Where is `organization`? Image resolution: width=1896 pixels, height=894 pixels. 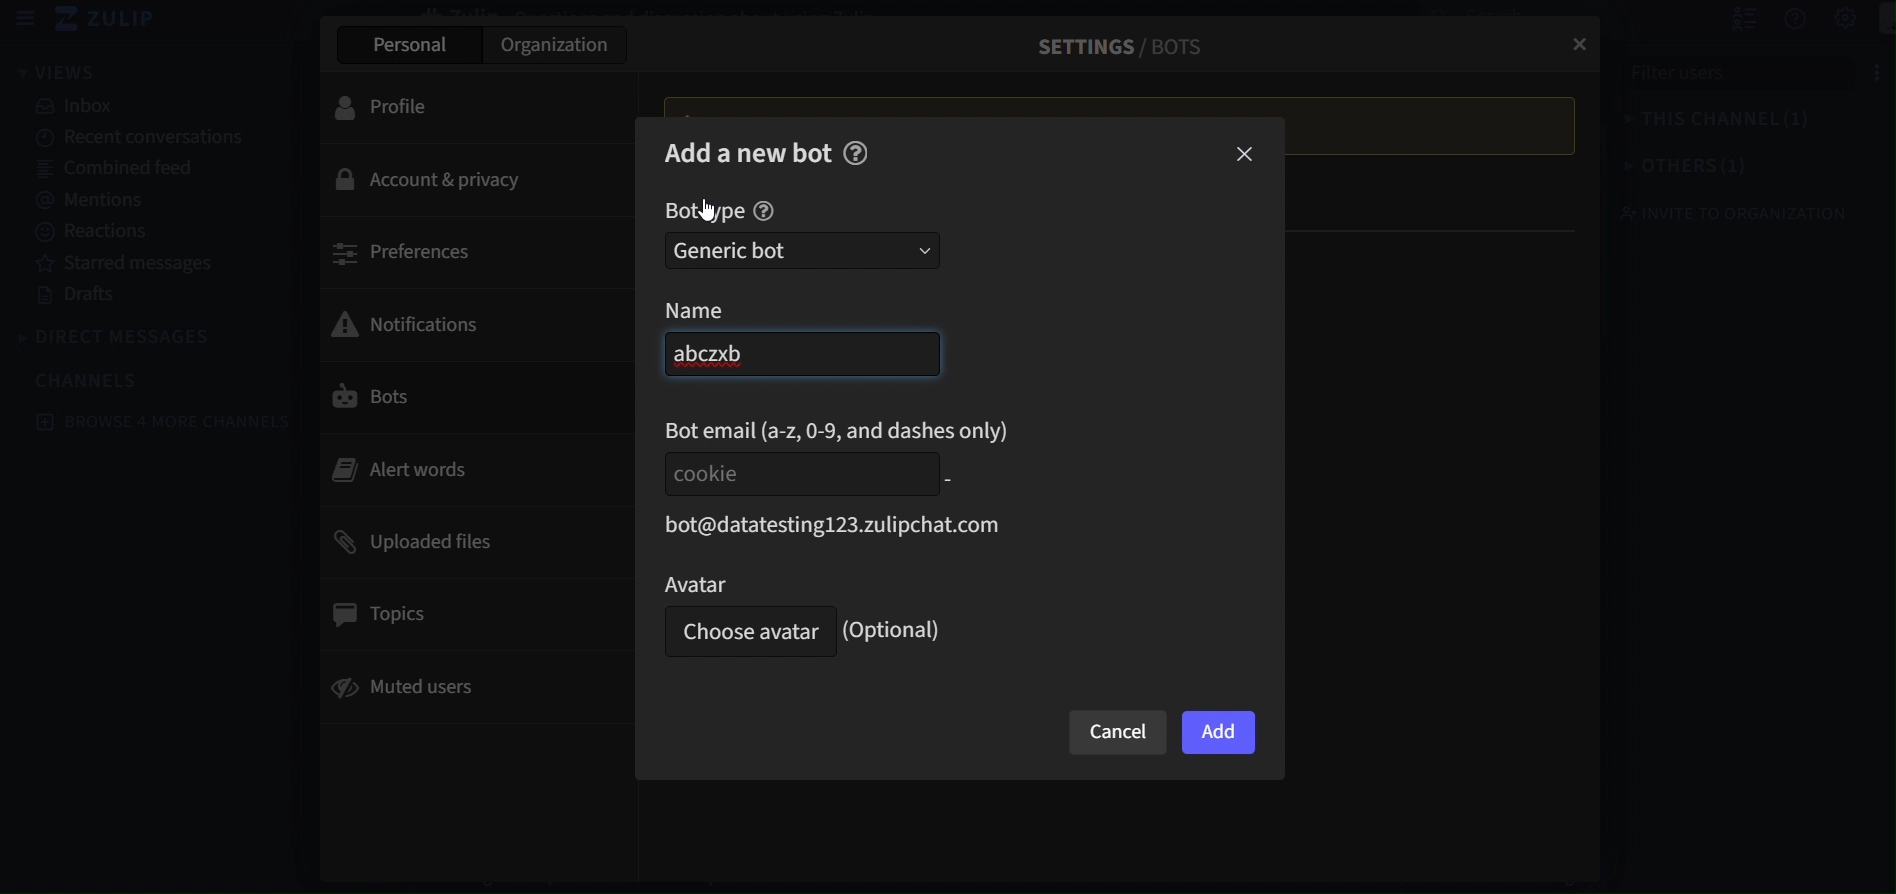 organization is located at coordinates (557, 49).